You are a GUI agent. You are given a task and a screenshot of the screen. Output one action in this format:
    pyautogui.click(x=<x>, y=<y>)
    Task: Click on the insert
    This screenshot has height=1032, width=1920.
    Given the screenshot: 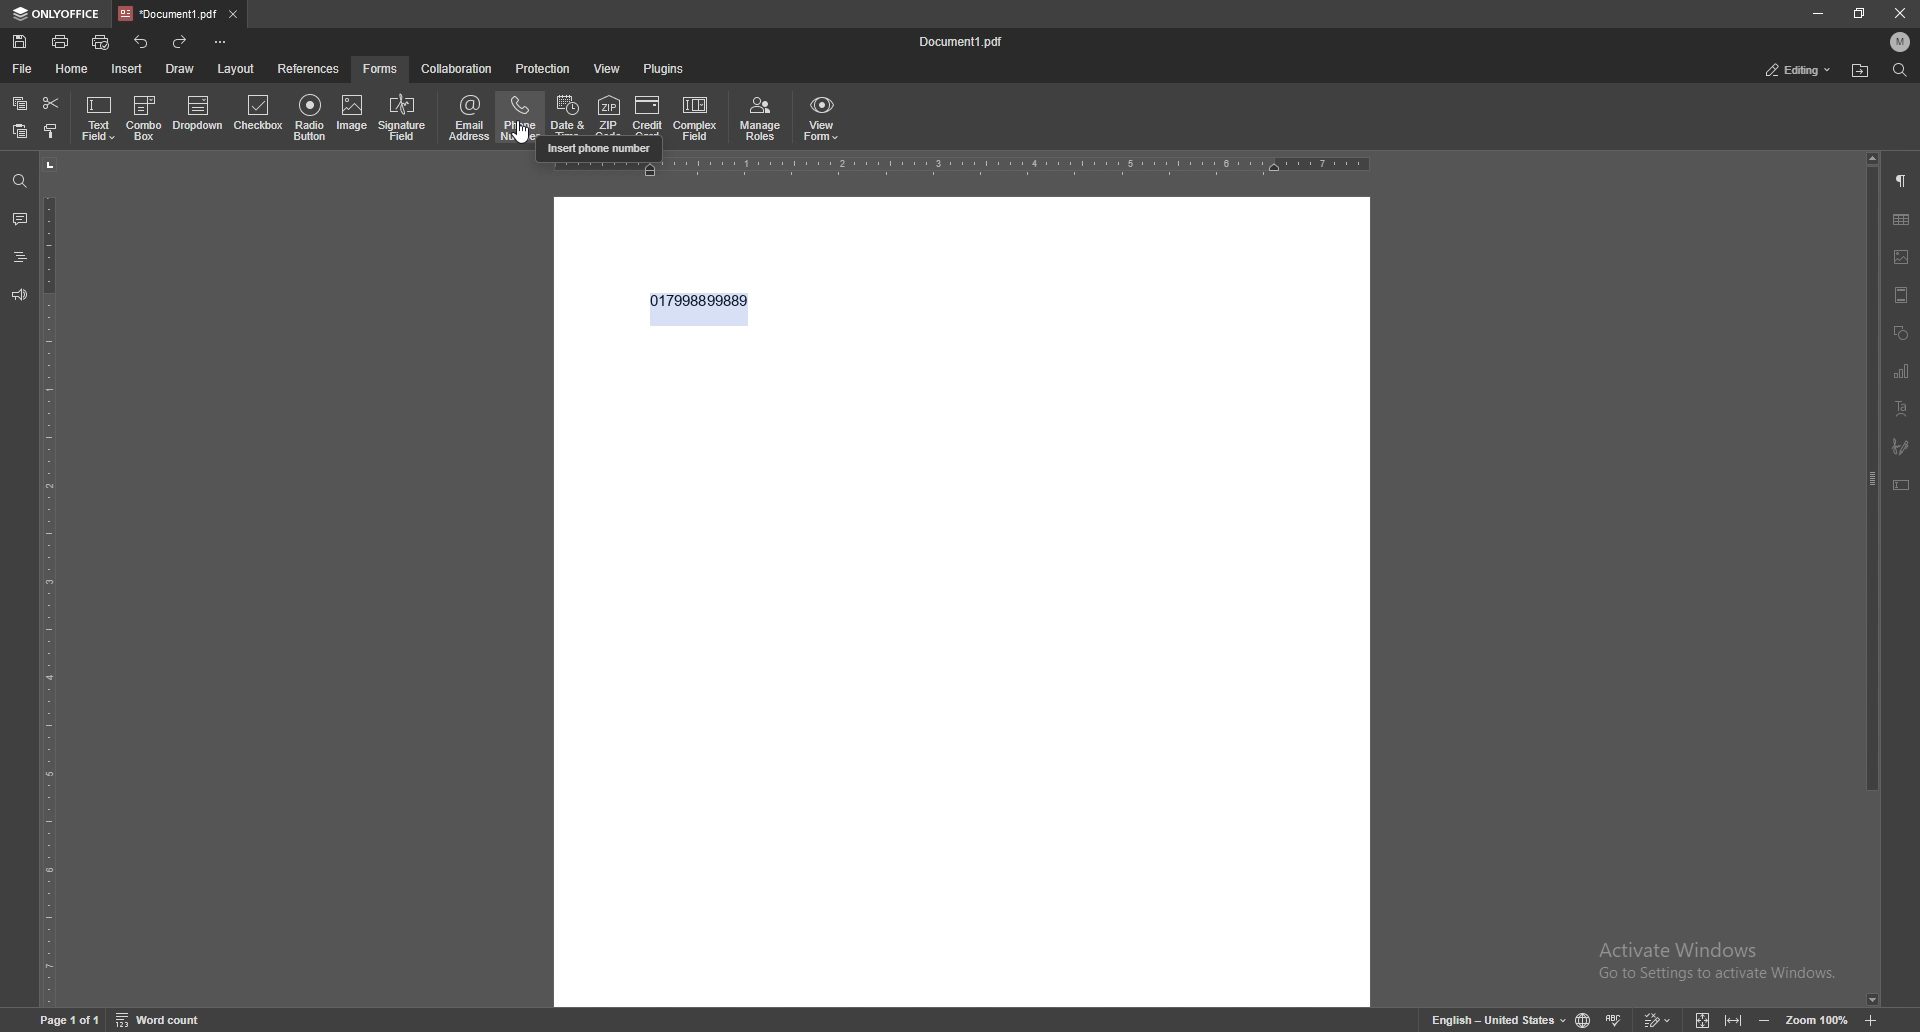 What is the action you would take?
    pyautogui.click(x=128, y=69)
    